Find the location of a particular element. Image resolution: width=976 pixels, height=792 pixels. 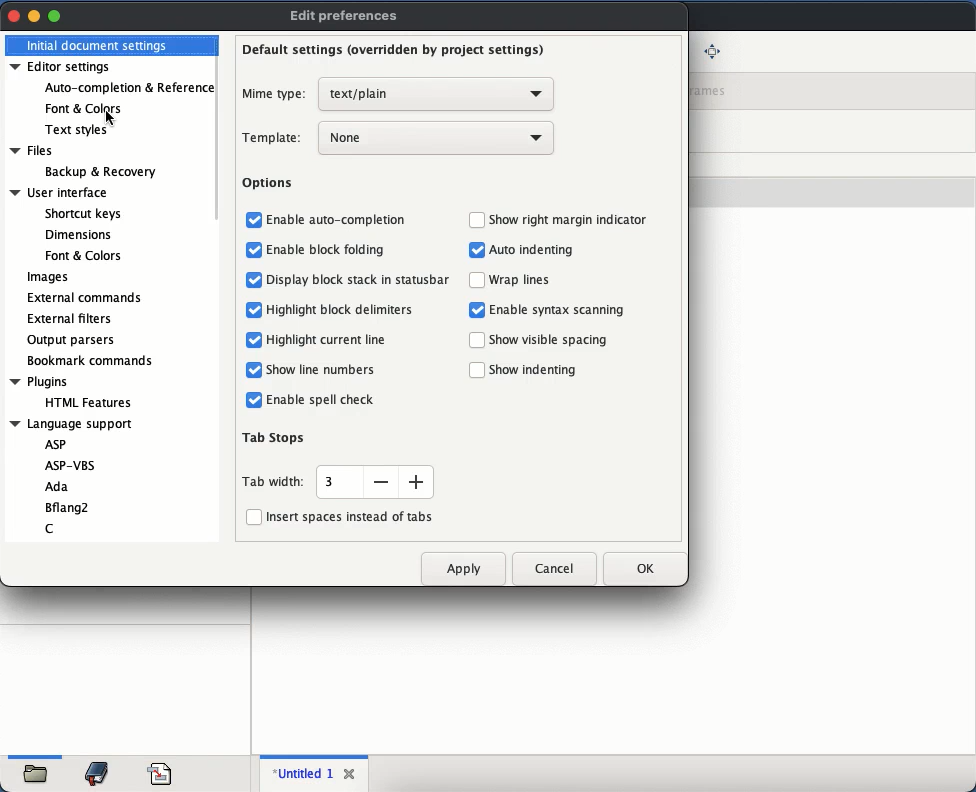

Enable block folding is located at coordinates (332, 249).